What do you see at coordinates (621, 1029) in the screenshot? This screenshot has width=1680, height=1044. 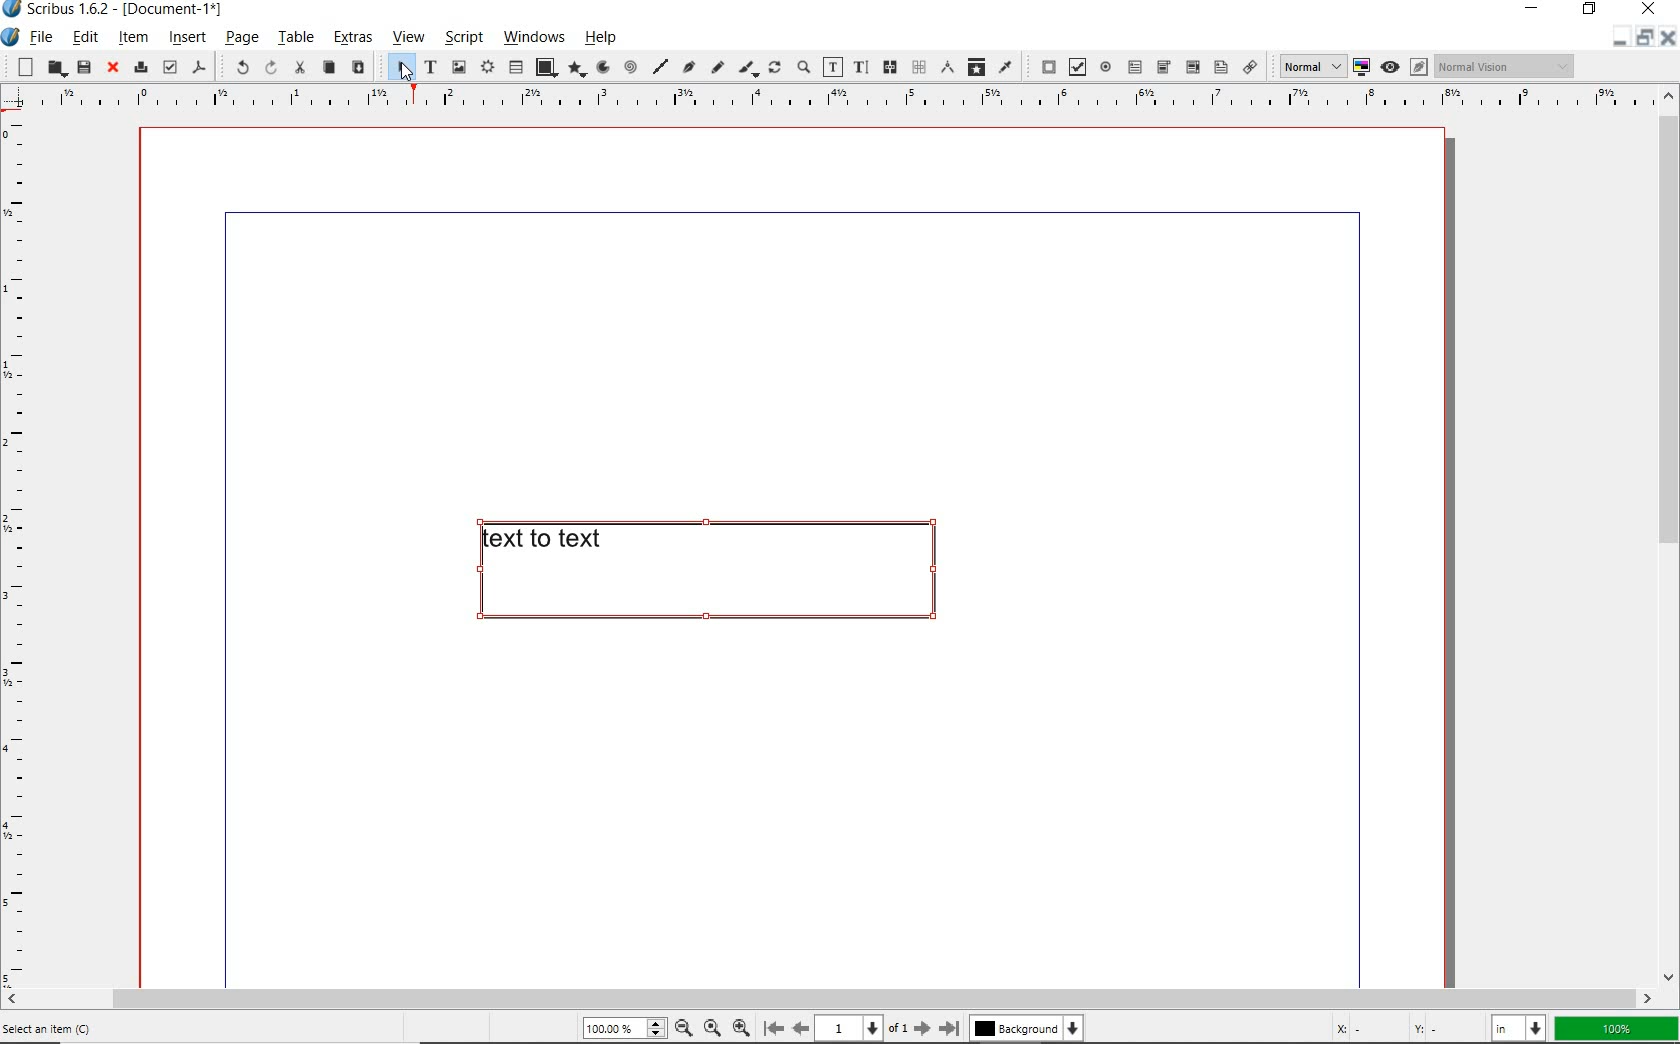 I see `100%` at bounding box center [621, 1029].